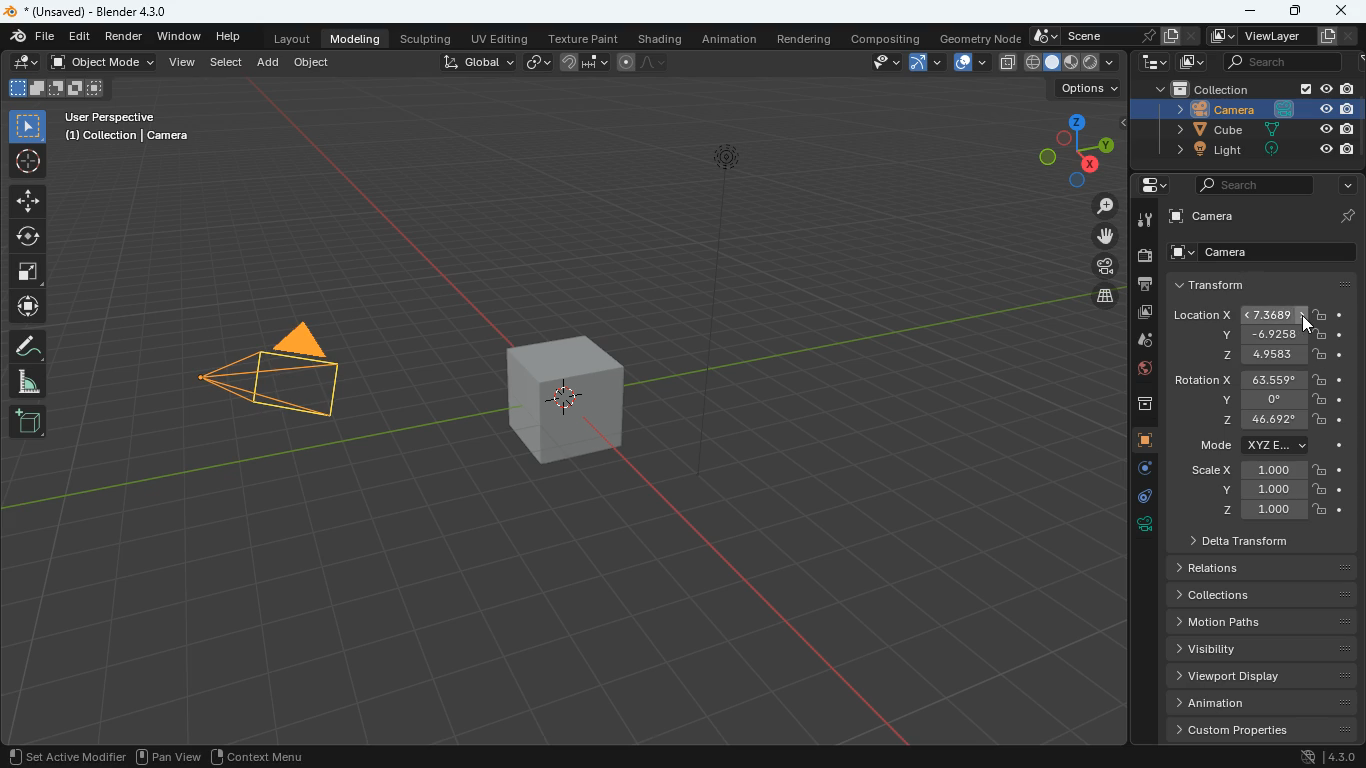 Image resolution: width=1366 pixels, height=768 pixels. Describe the element at coordinates (1106, 208) in the screenshot. I see `zoom` at that location.